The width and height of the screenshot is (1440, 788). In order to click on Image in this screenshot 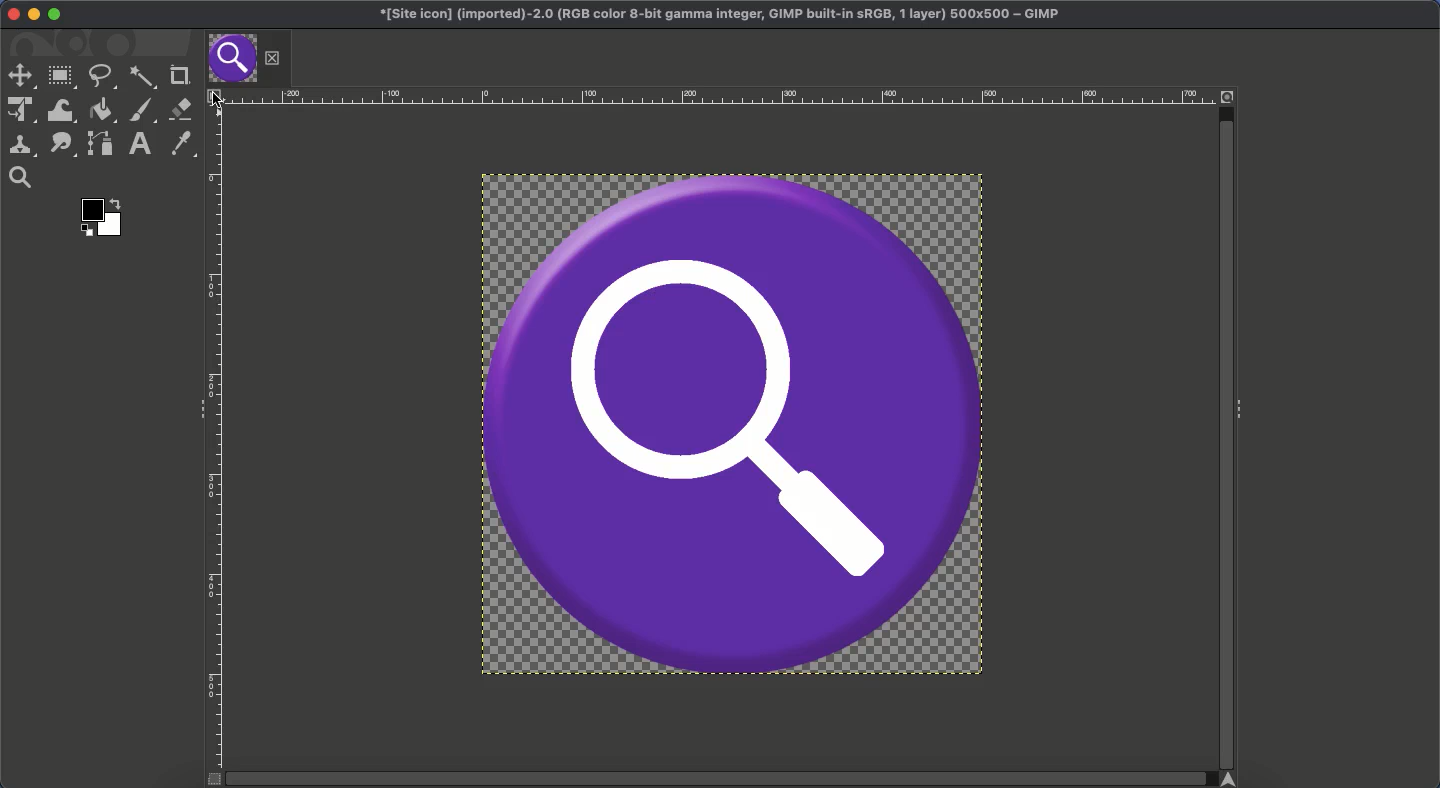, I will do `click(735, 427)`.